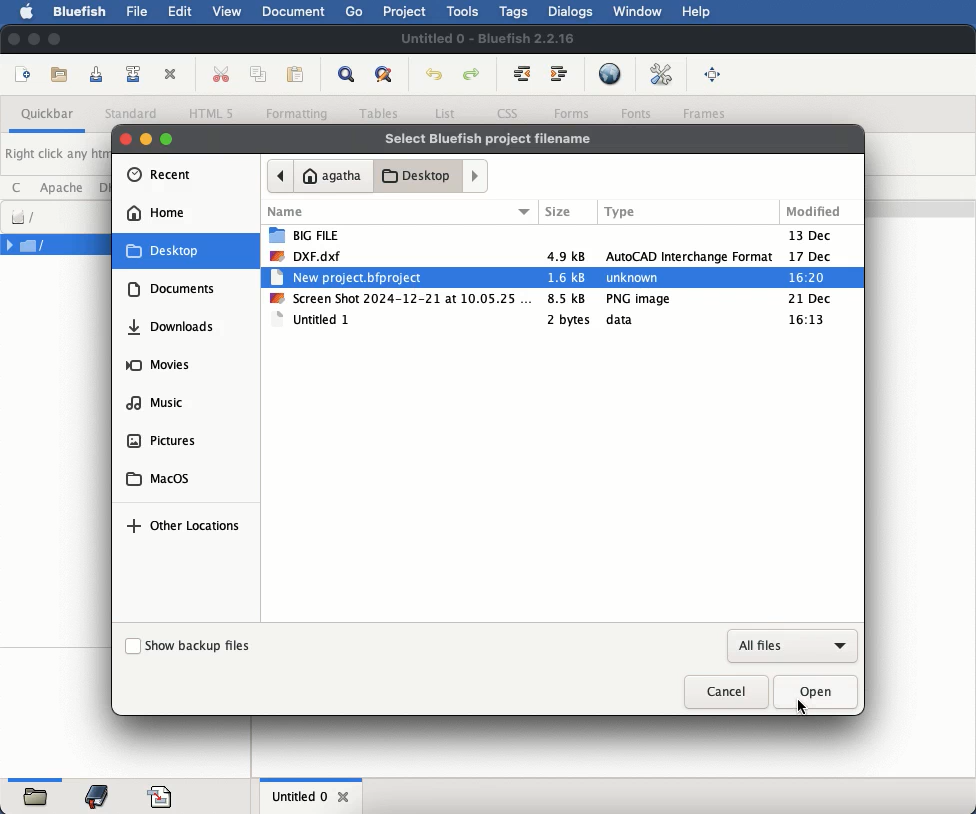  What do you see at coordinates (347, 76) in the screenshot?
I see `show find bar` at bounding box center [347, 76].